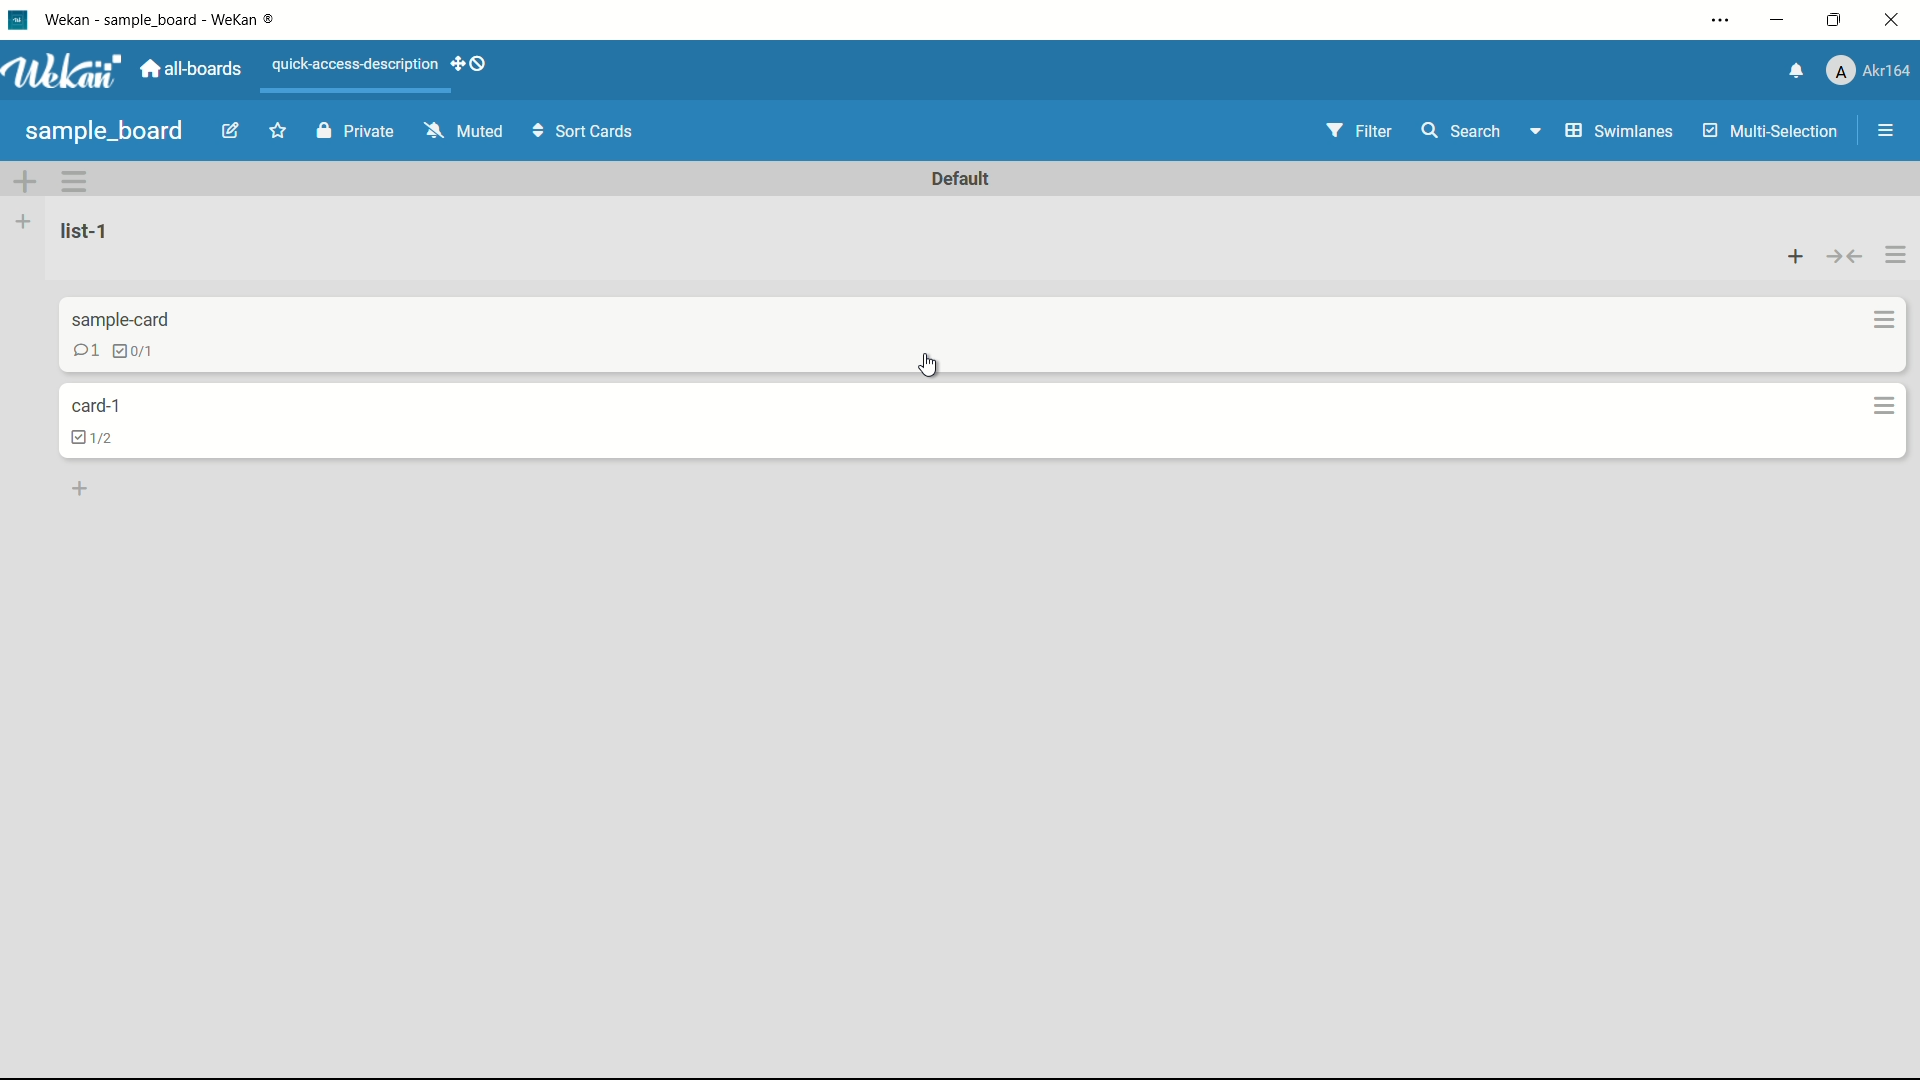  Describe the element at coordinates (1461, 130) in the screenshot. I see `search` at that location.